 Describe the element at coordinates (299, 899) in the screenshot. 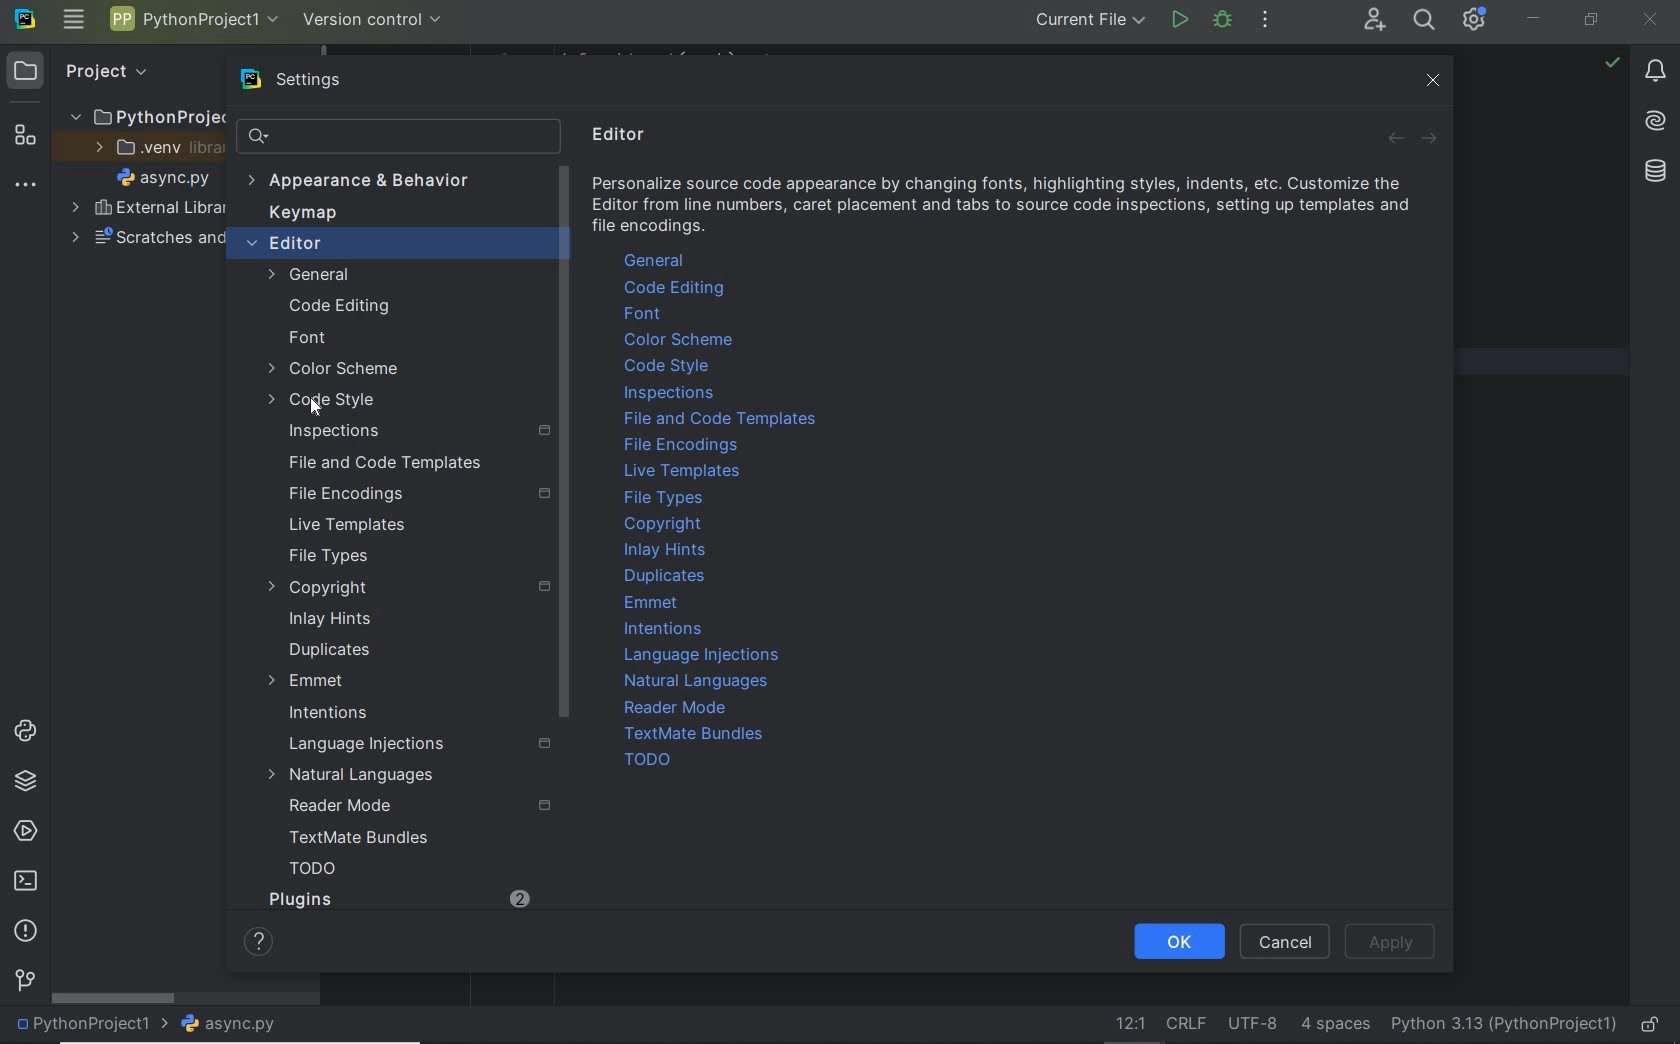

I see `Plugins` at that location.